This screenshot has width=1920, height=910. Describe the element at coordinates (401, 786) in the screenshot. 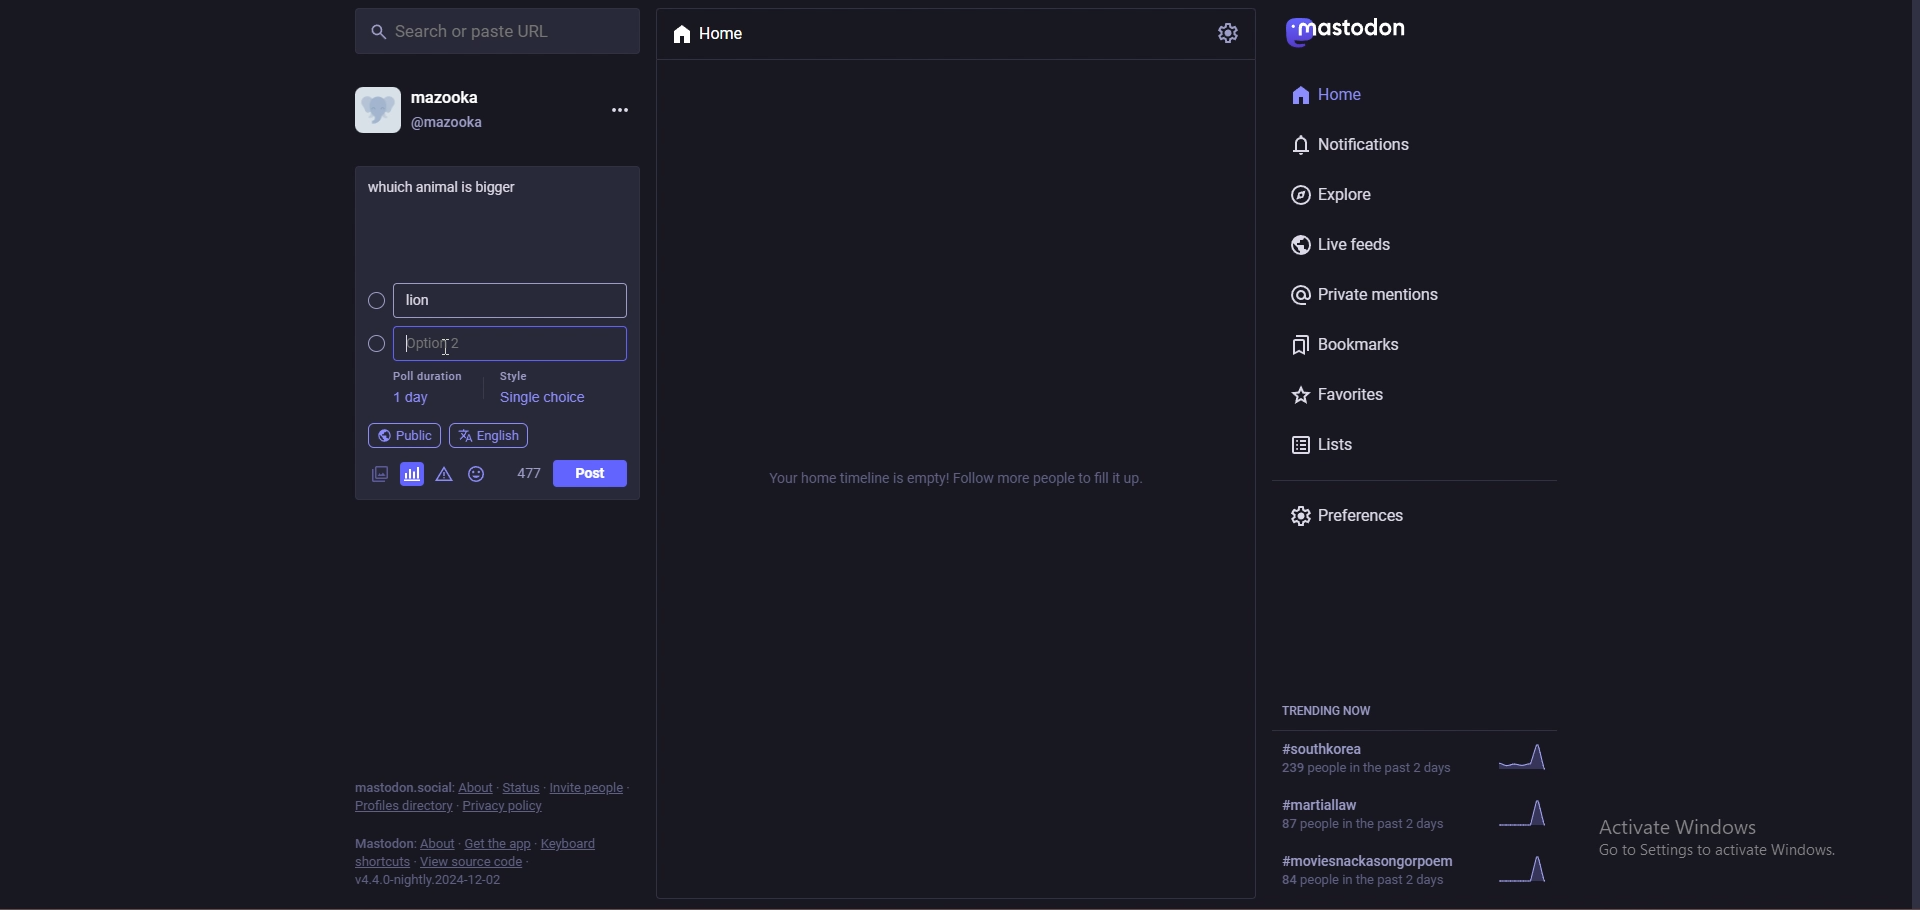

I see `mastodon` at that location.